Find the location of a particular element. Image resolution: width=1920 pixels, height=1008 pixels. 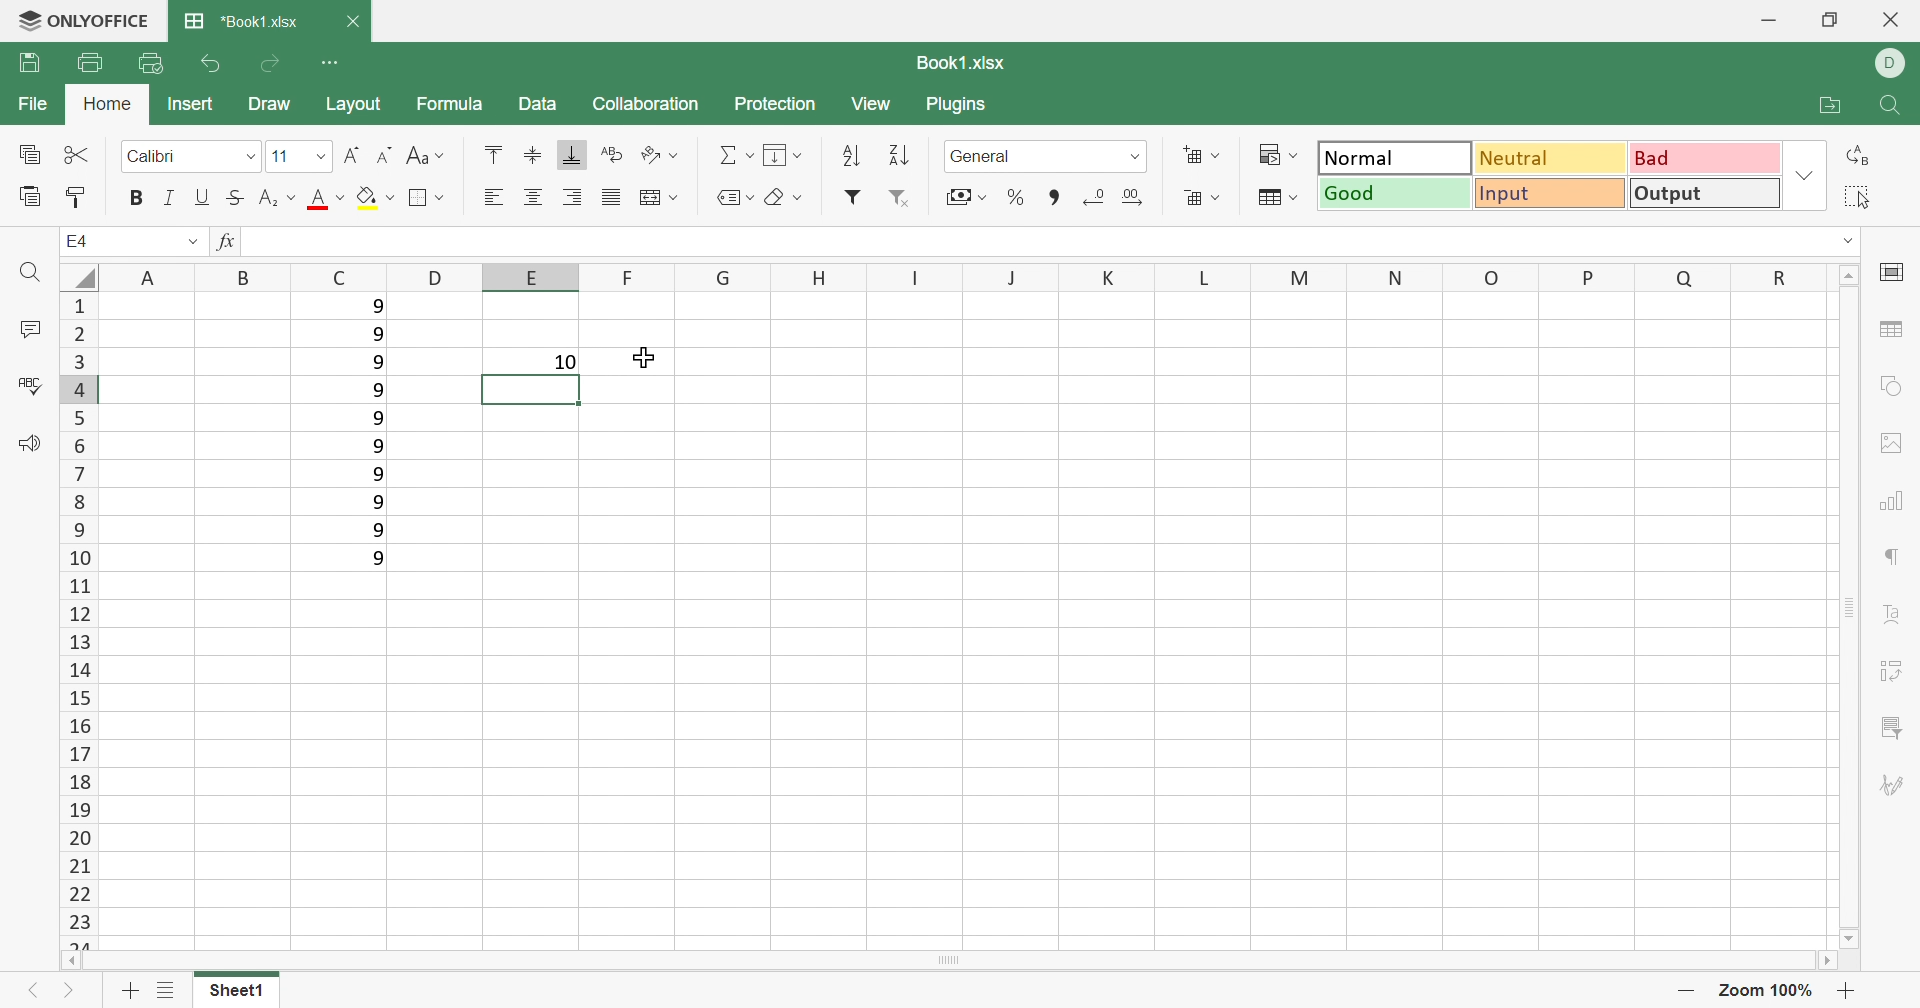

Scroll Down is located at coordinates (1849, 936).